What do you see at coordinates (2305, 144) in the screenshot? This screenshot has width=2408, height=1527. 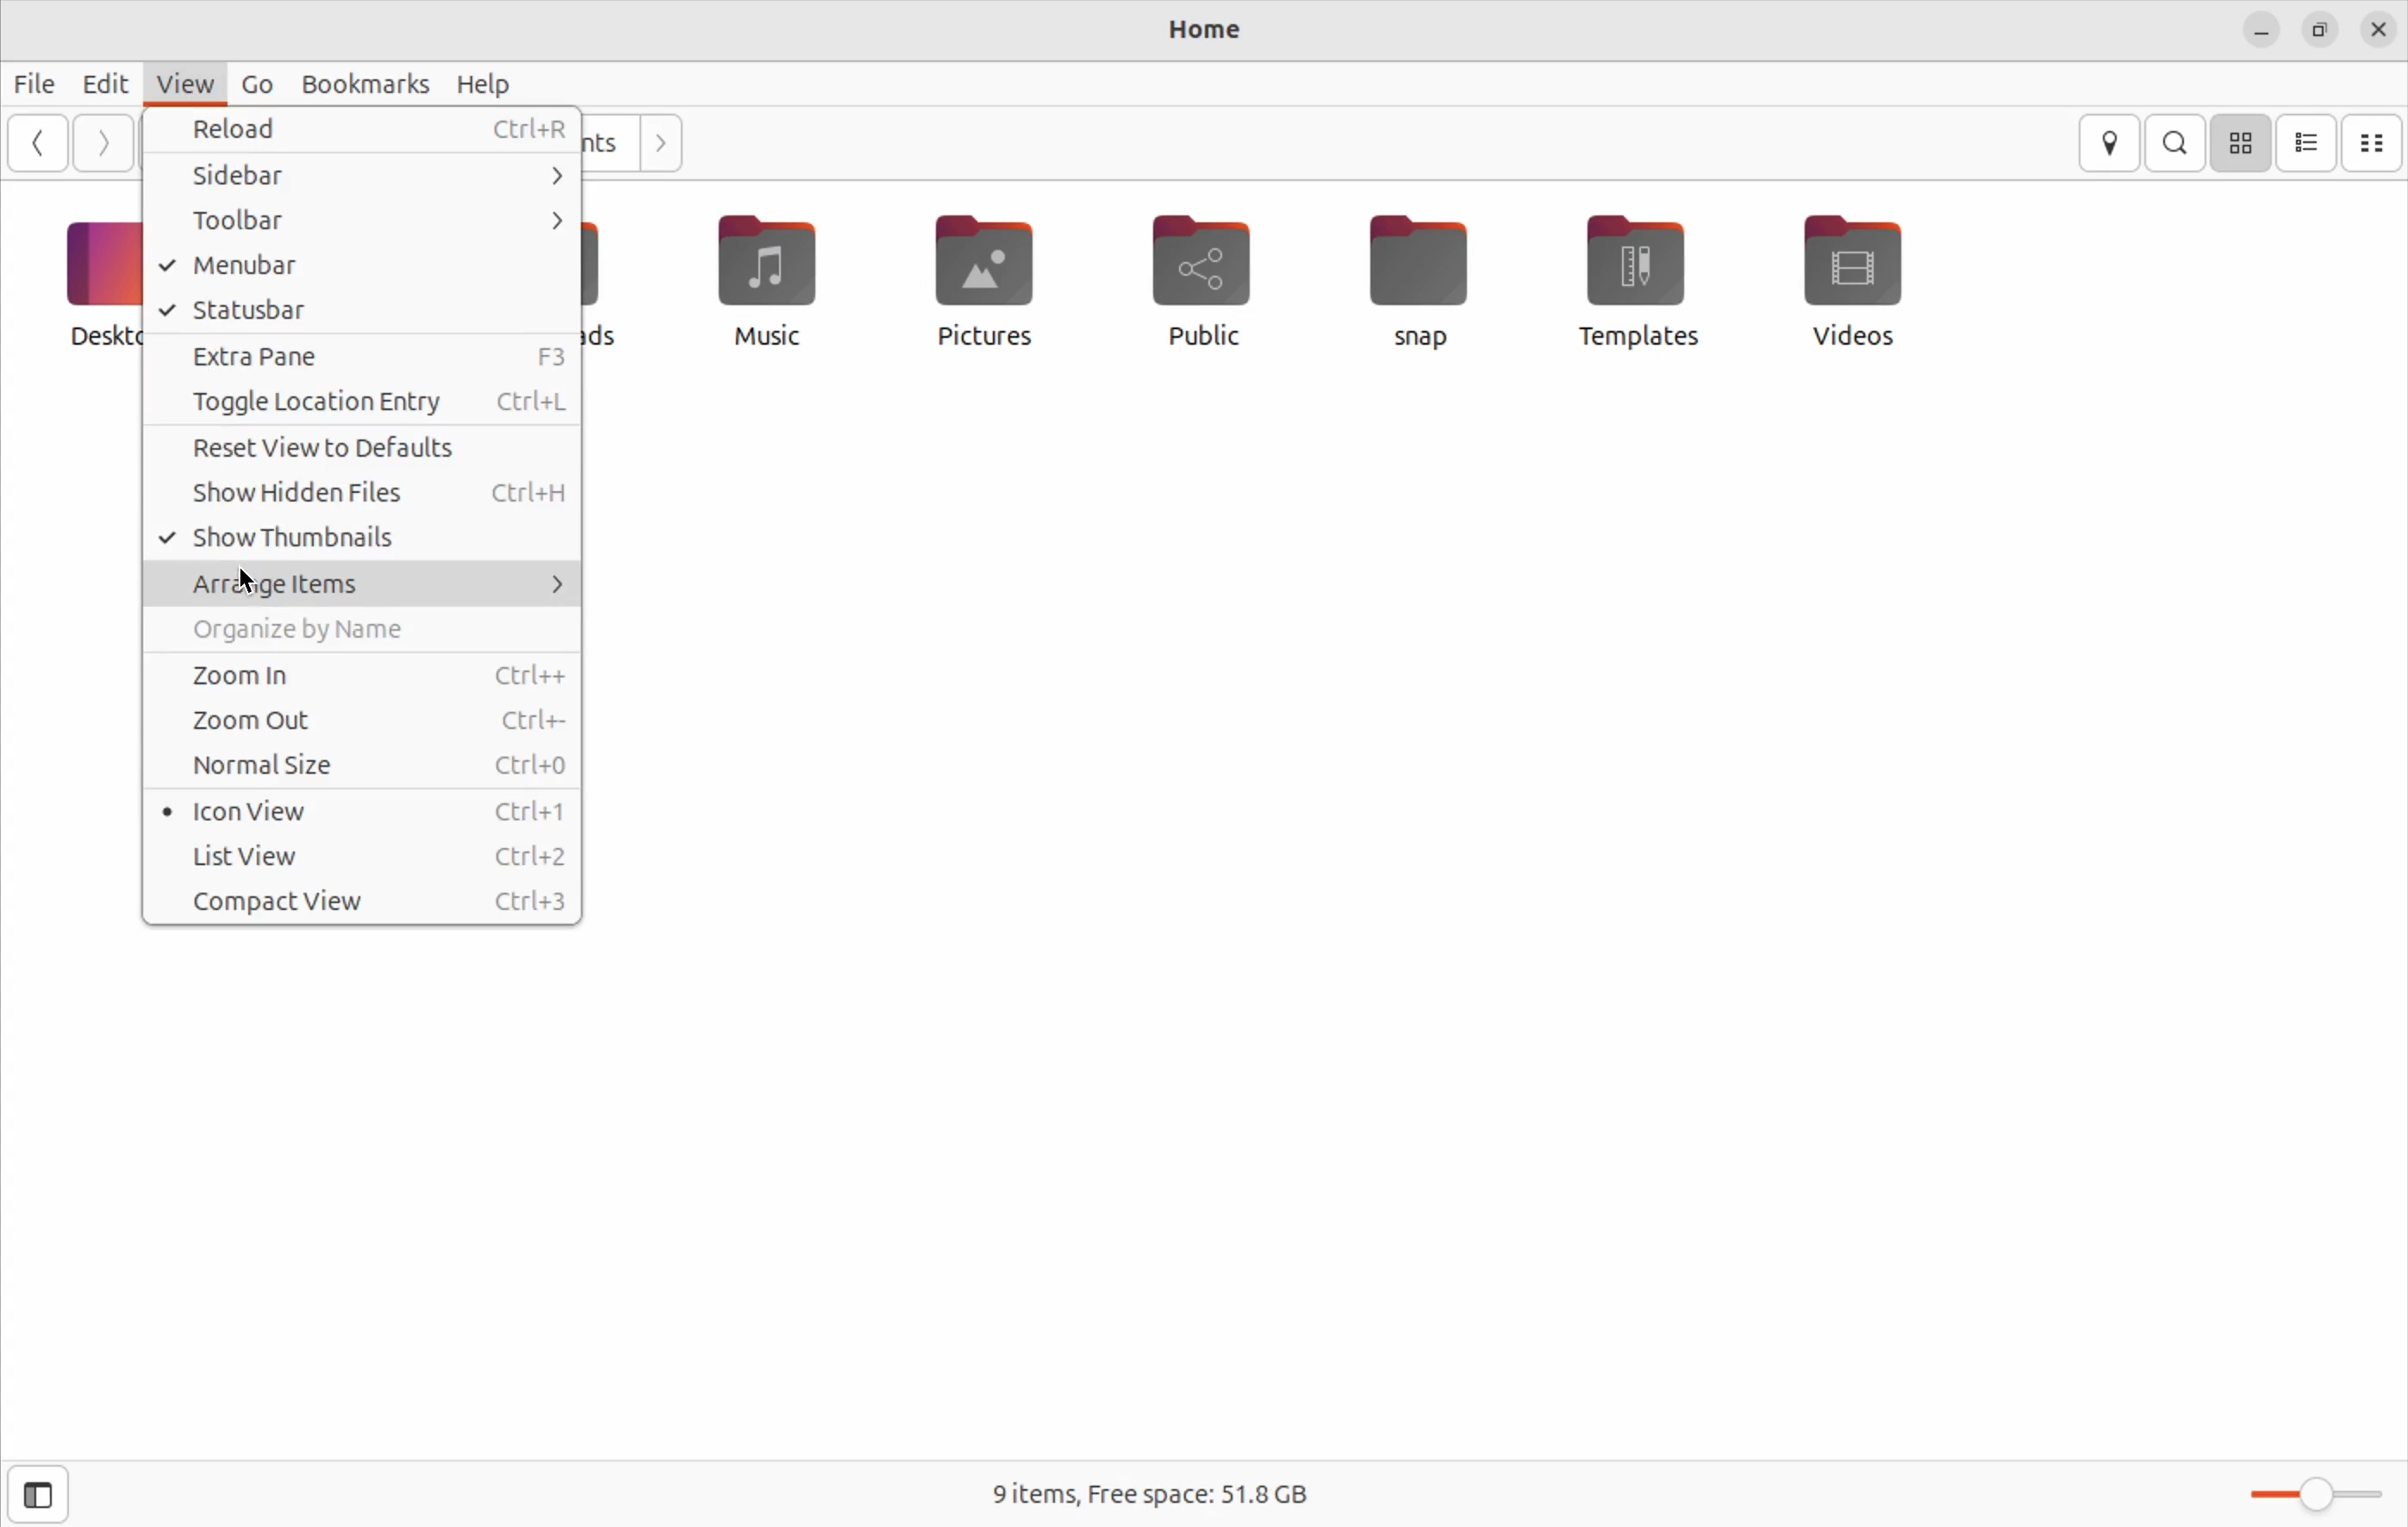 I see `list view` at bounding box center [2305, 144].